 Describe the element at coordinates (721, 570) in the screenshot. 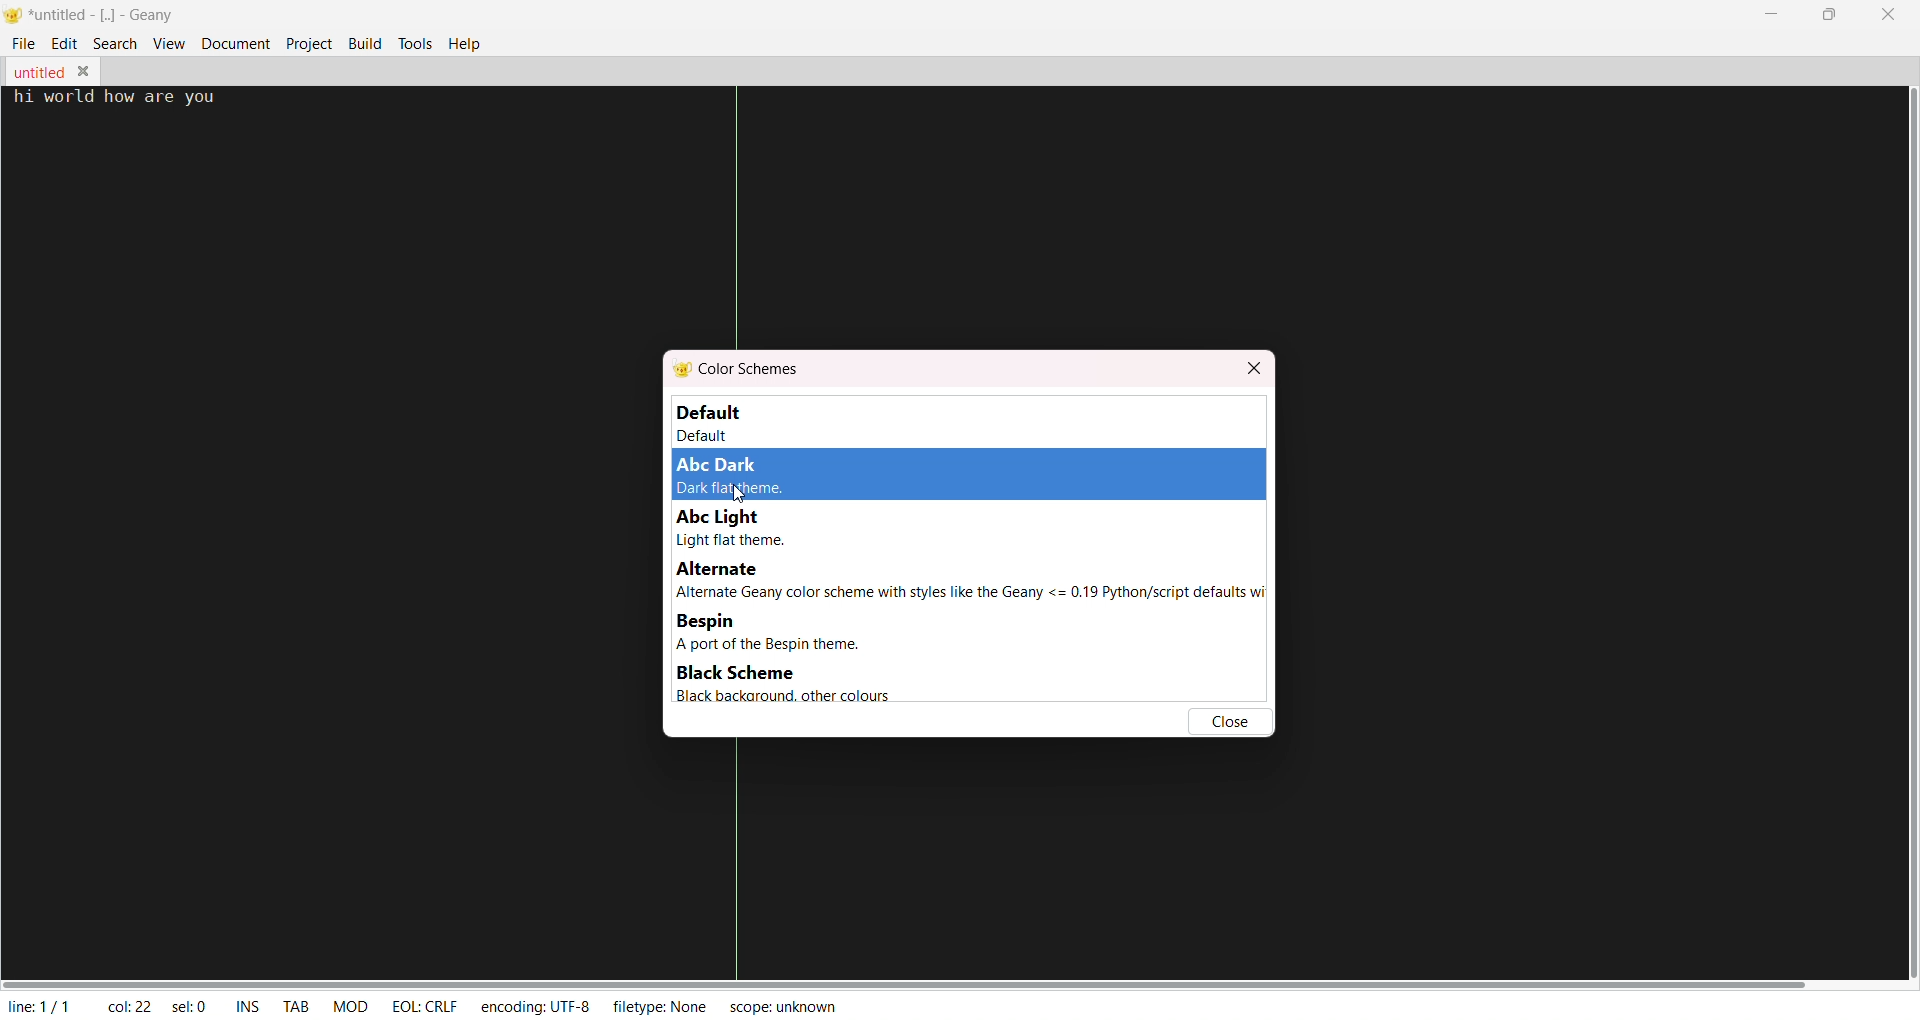

I see `alternate` at that location.